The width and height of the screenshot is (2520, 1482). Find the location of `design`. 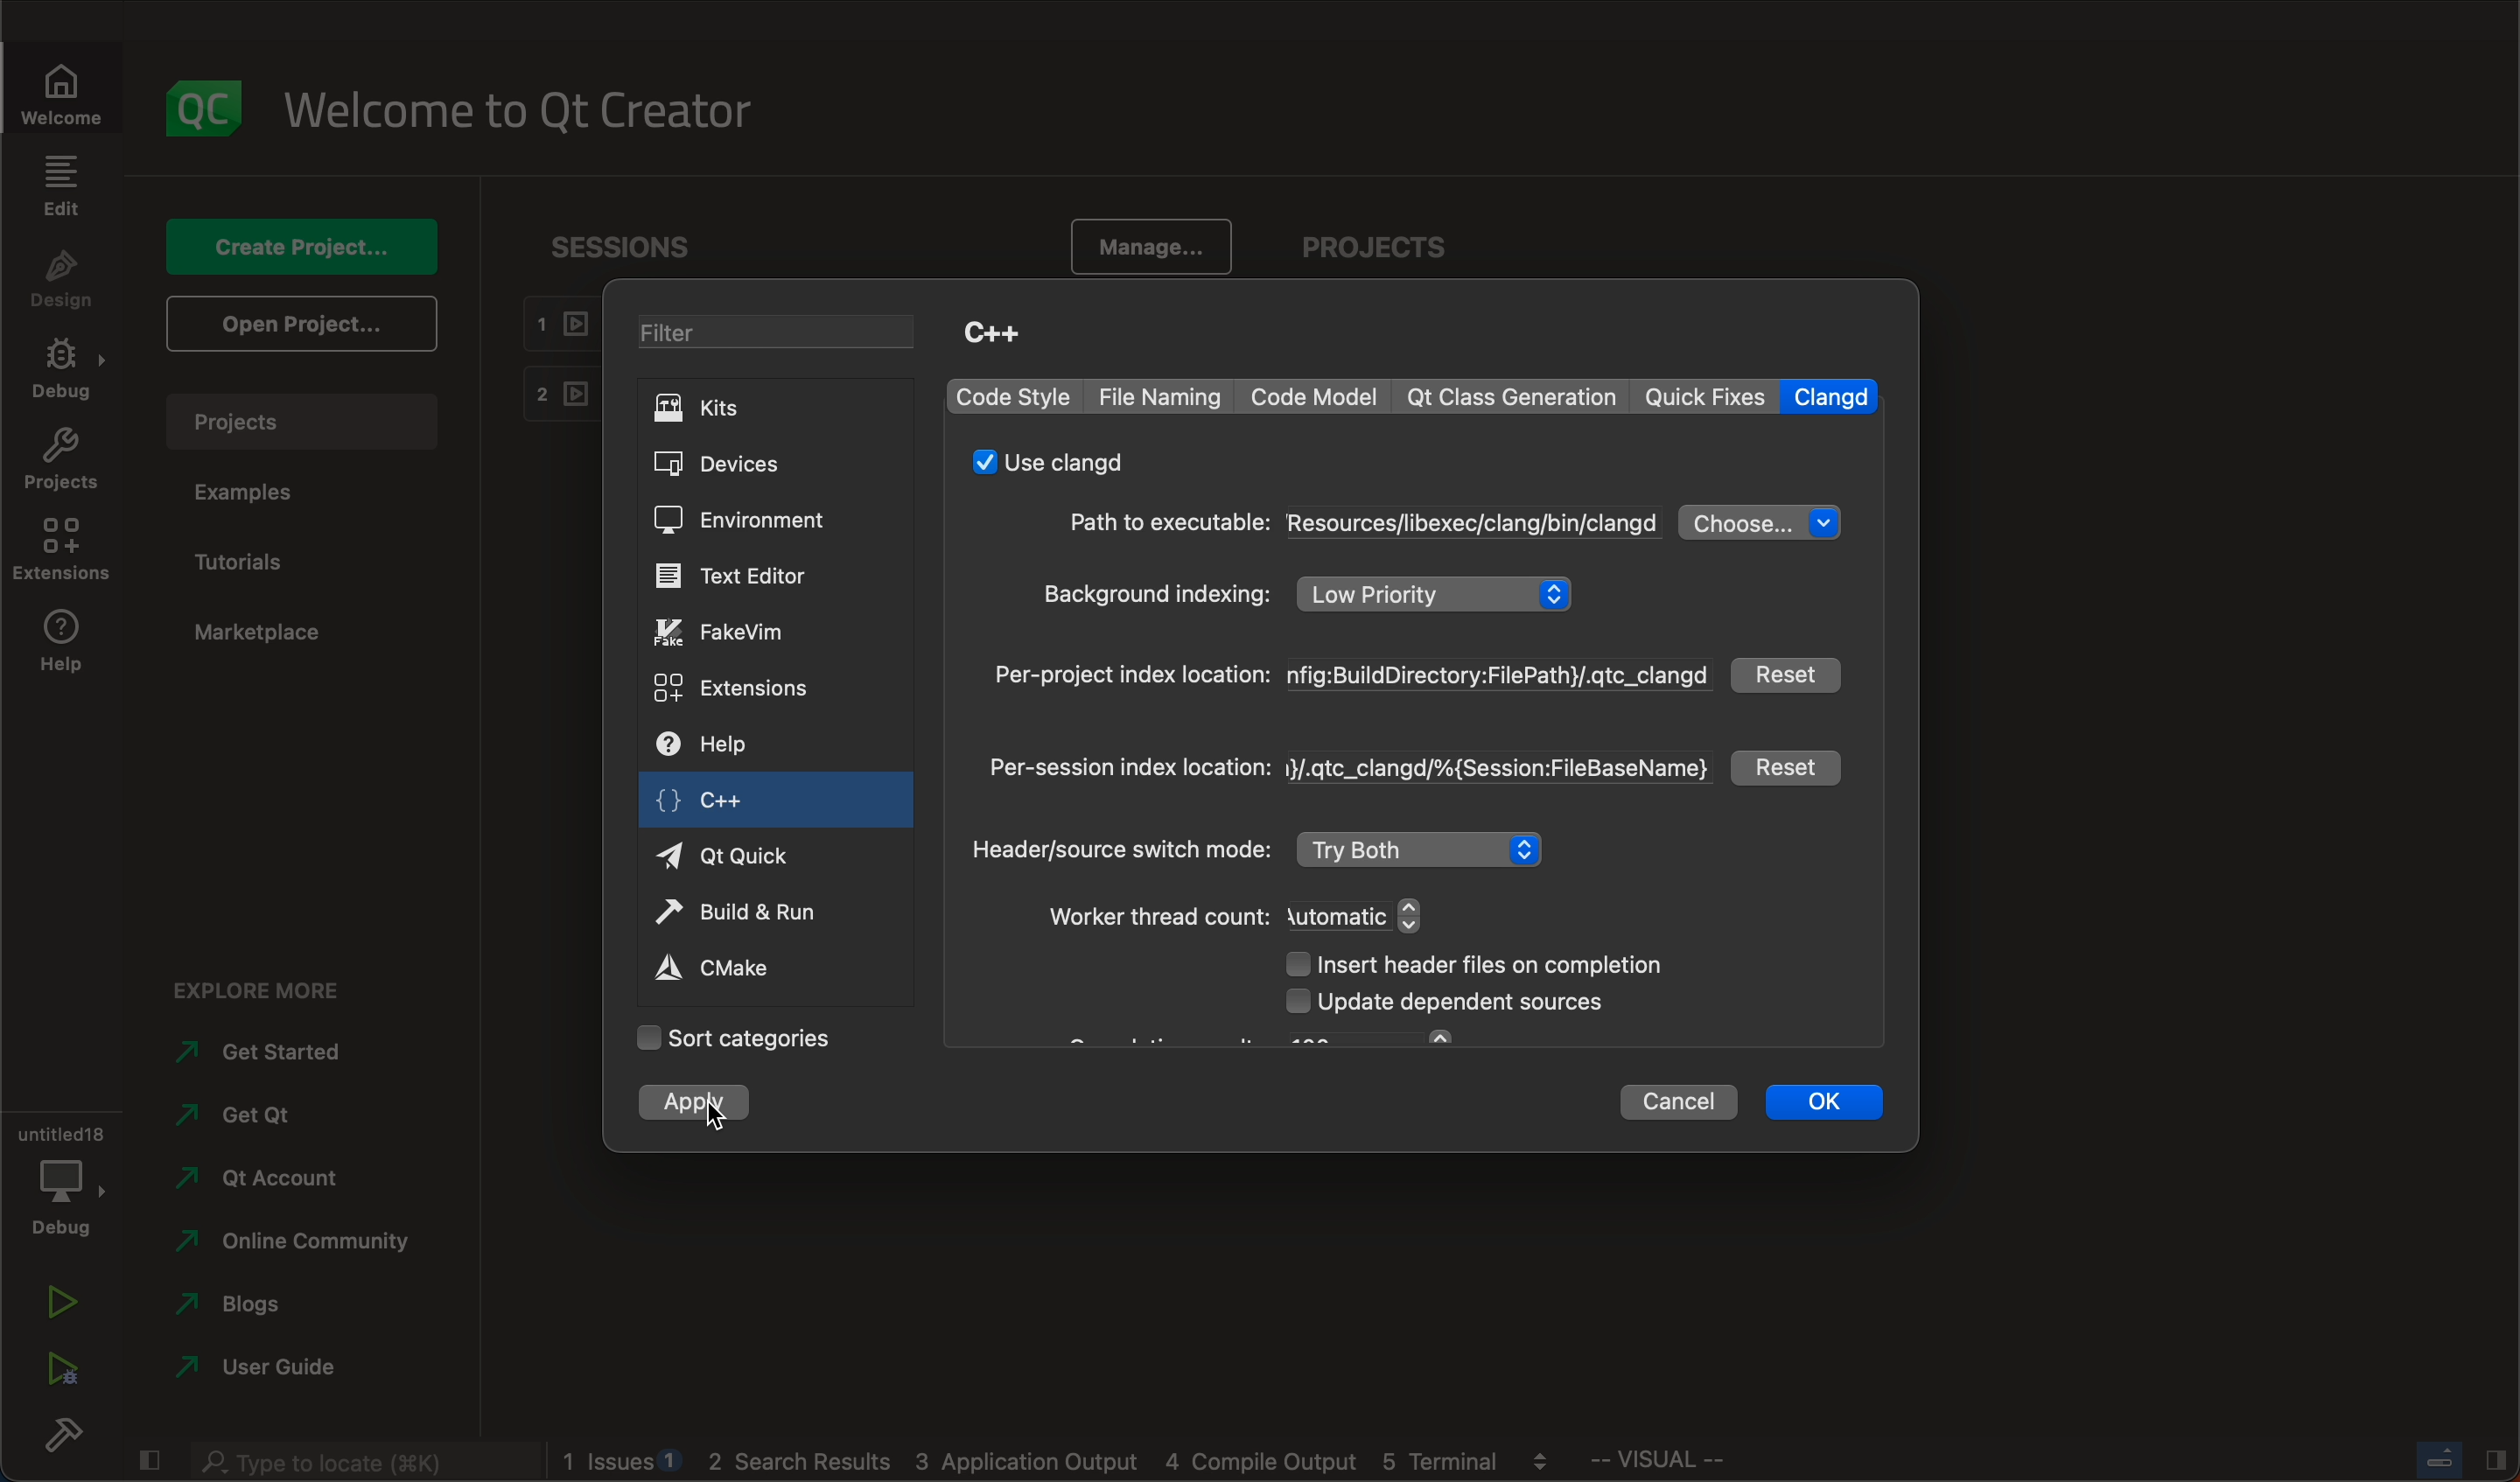

design is located at coordinates (68, 282).